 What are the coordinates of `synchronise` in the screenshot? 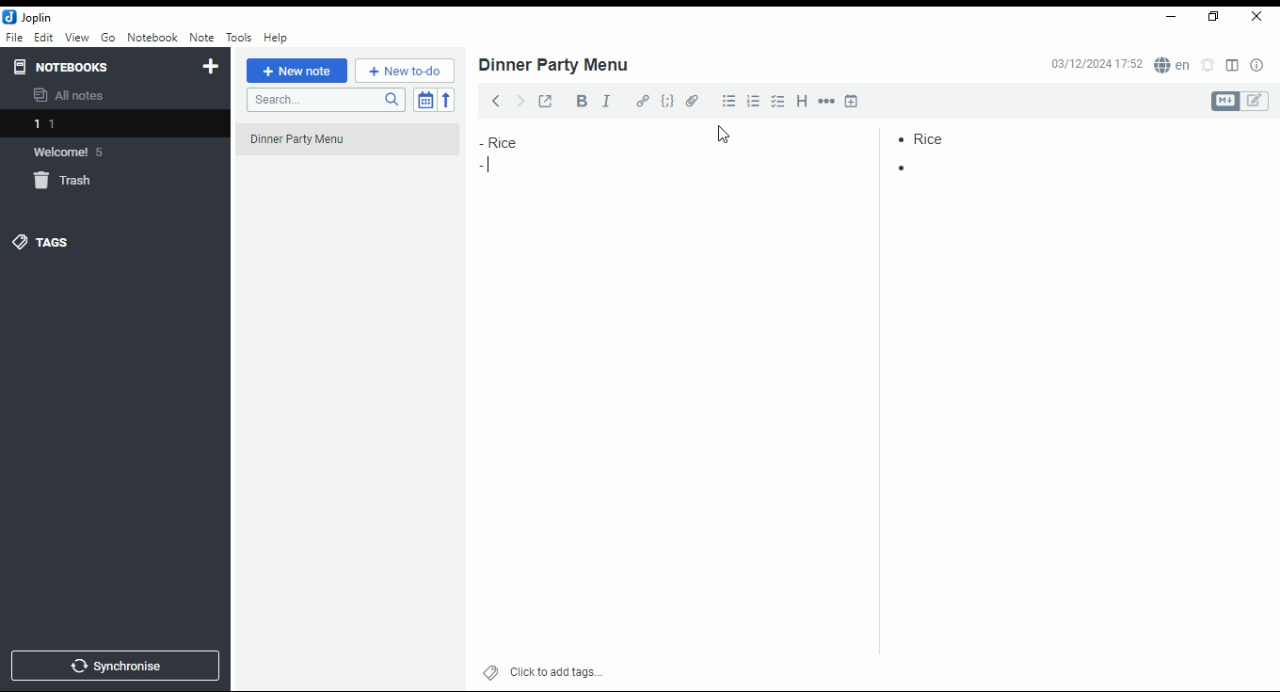 It's located at (115, 666).